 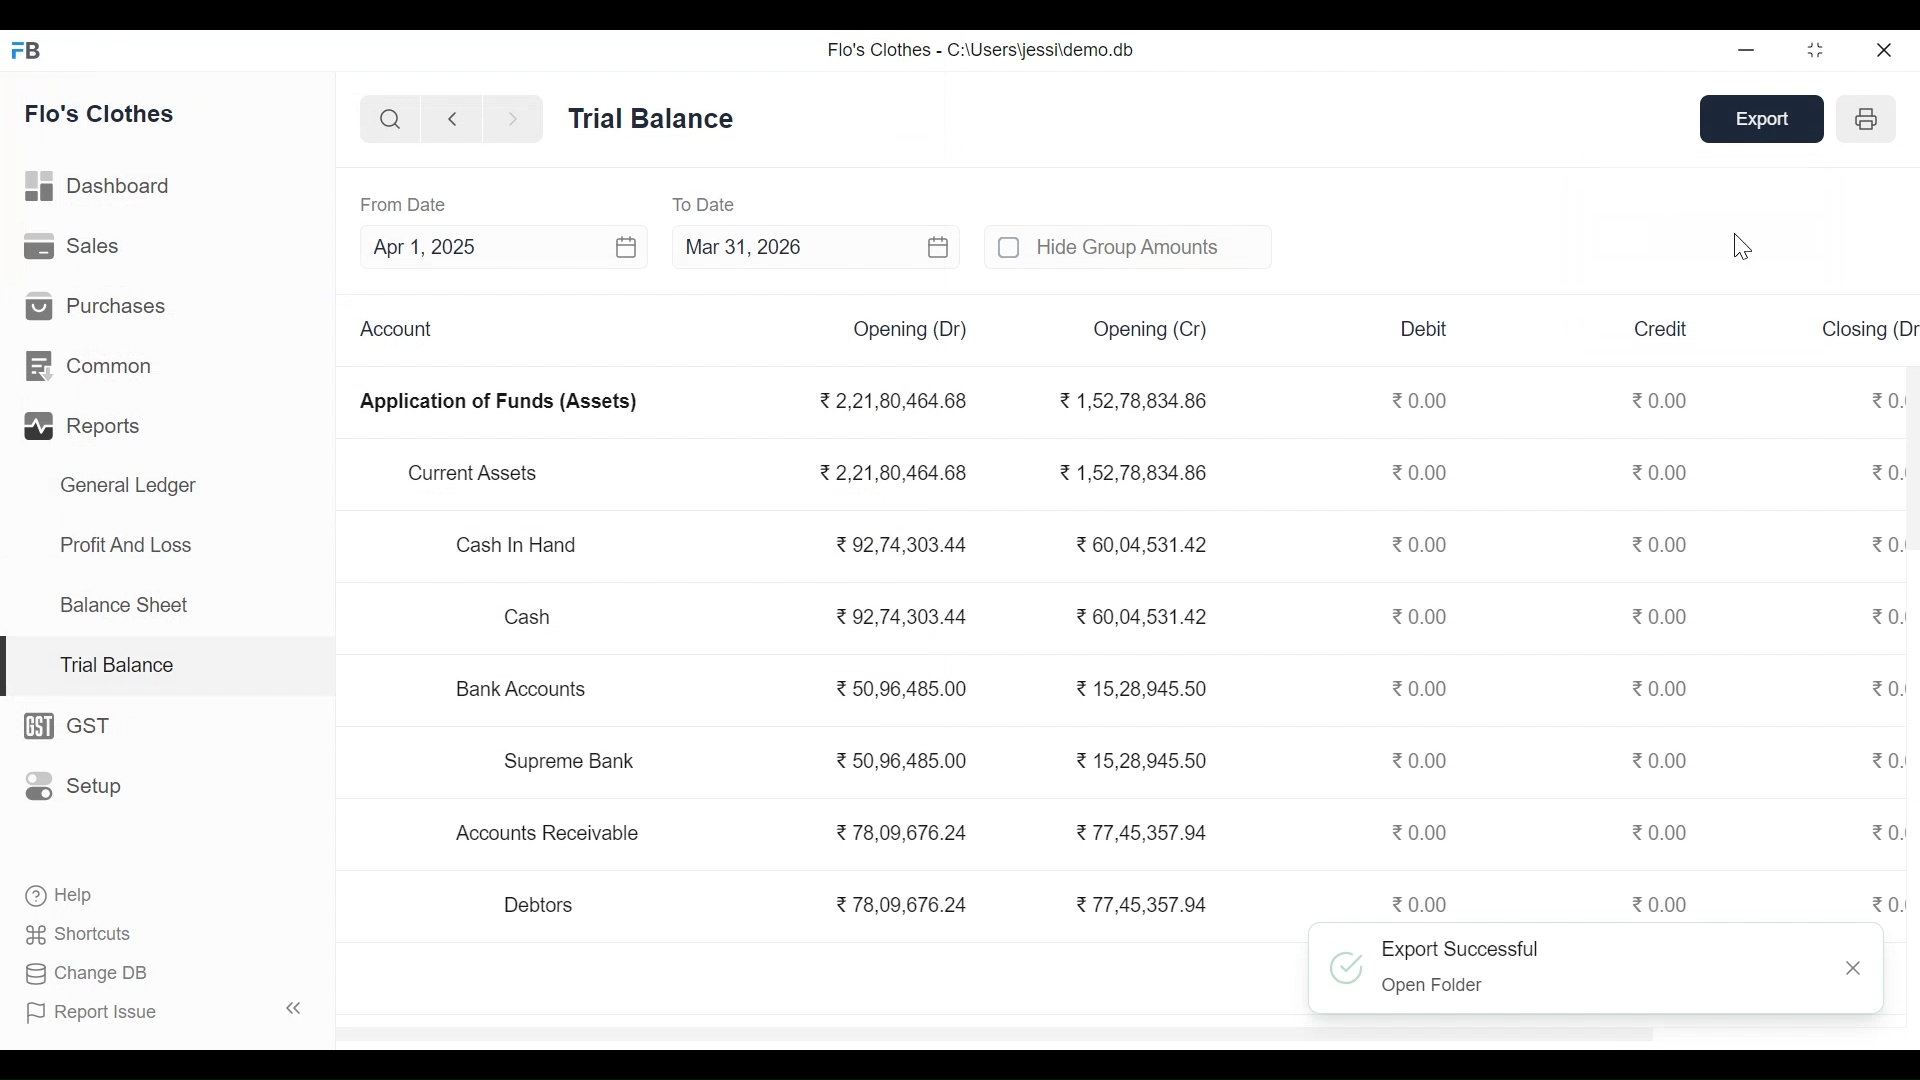 I want to click on Balance Sheet, so click(x=126, y=604).